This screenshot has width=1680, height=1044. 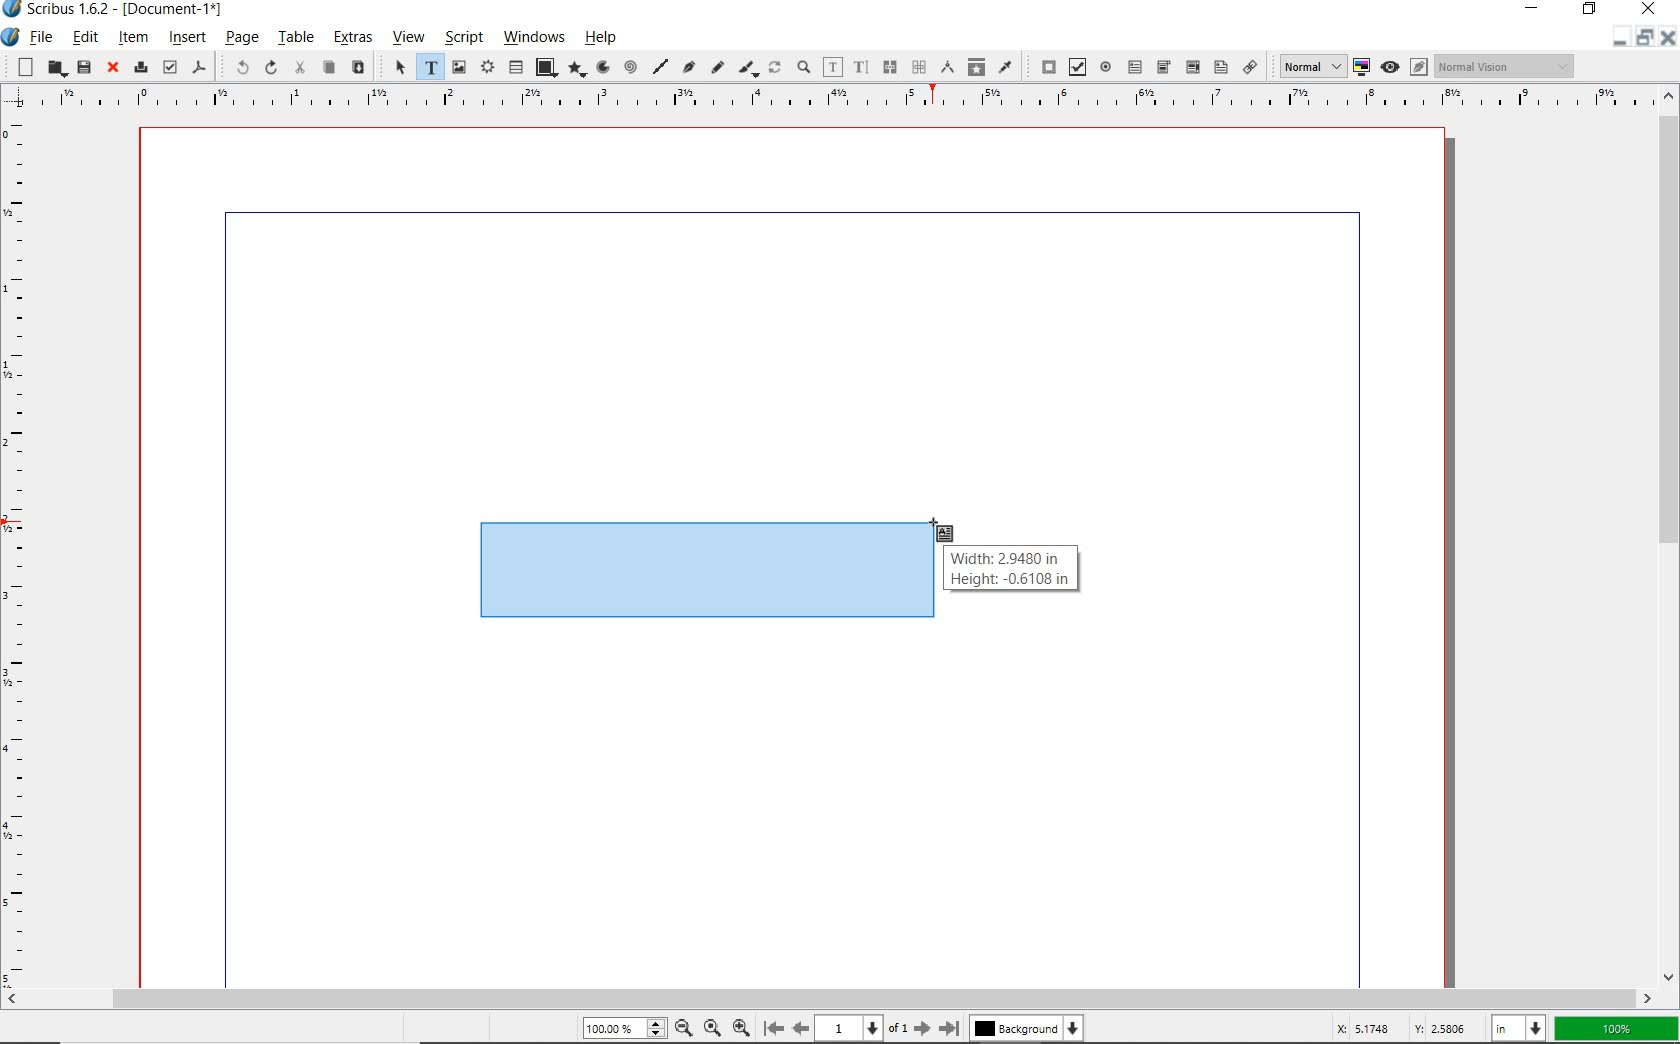 I want to click on Zoom out, so click(x=680, y=1028).